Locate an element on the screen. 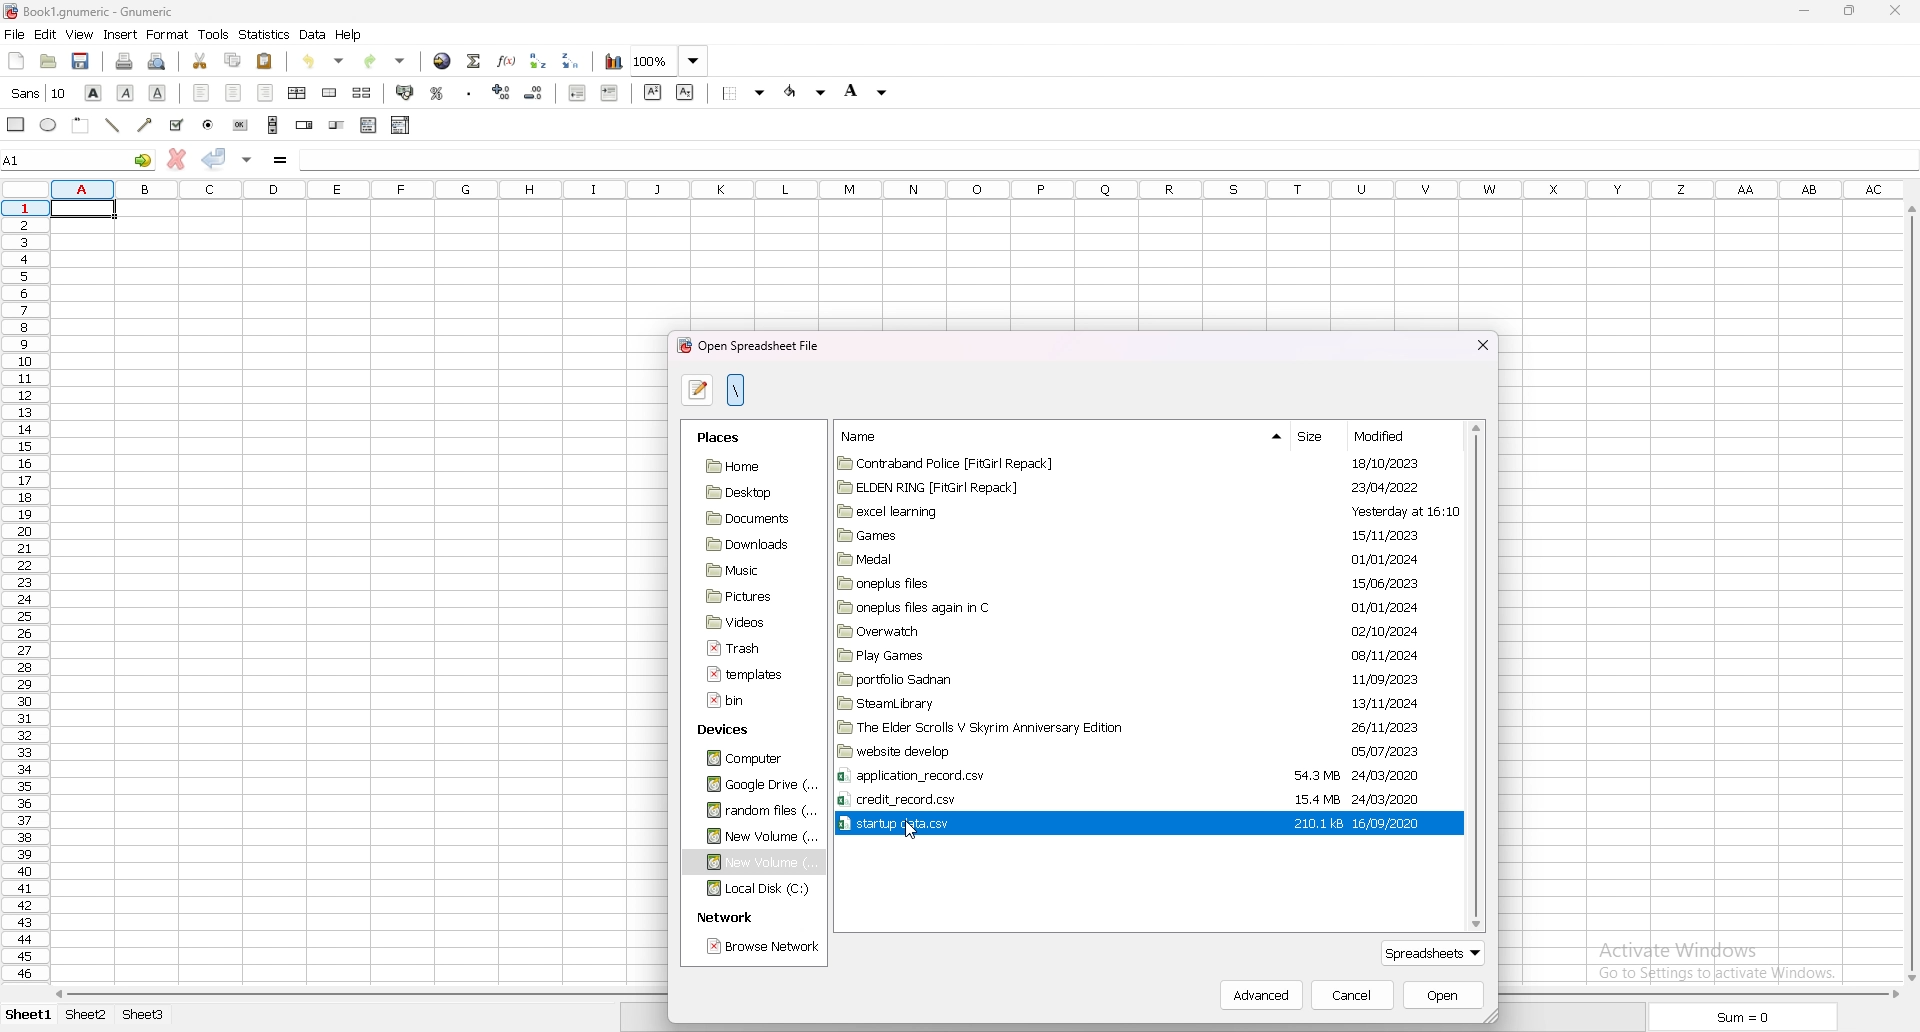 This screenshot has width=1920, height=1032. Sheet 2 is located at coordinates (87, 1015).